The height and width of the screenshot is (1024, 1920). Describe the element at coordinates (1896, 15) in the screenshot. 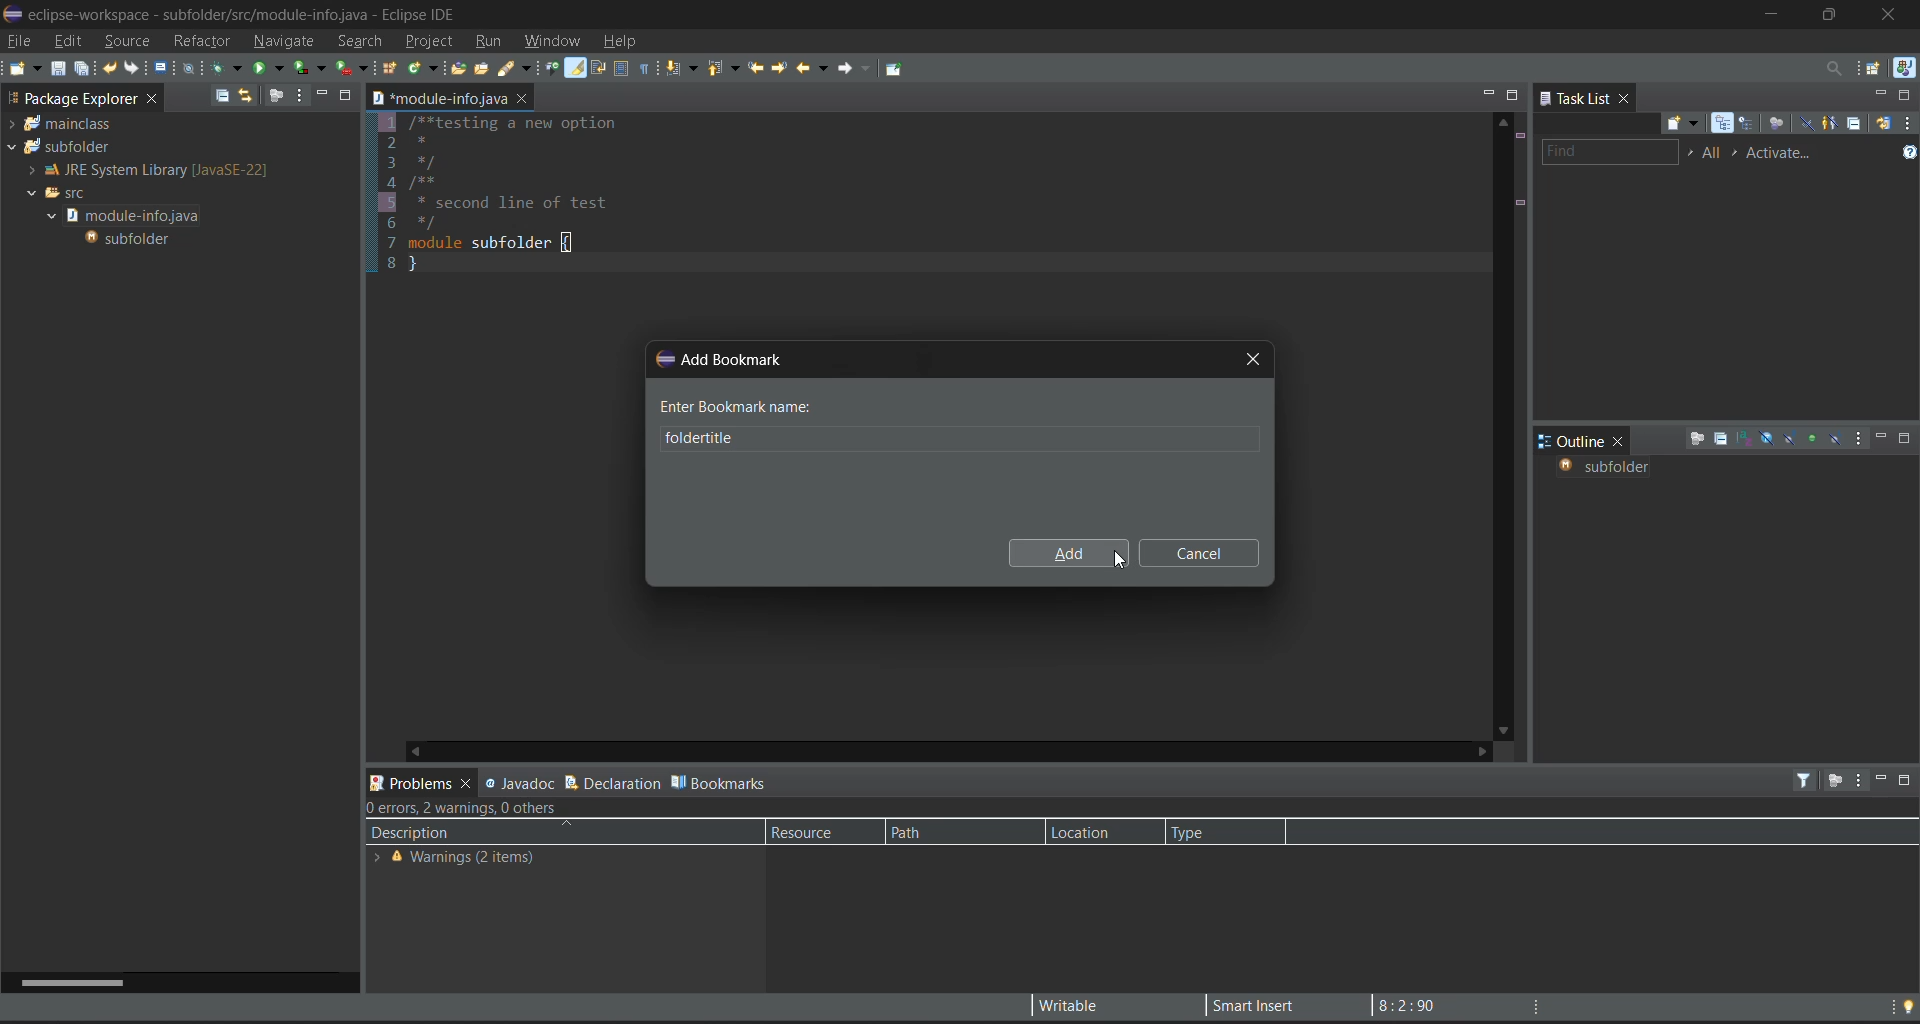

I see `close` at that location.